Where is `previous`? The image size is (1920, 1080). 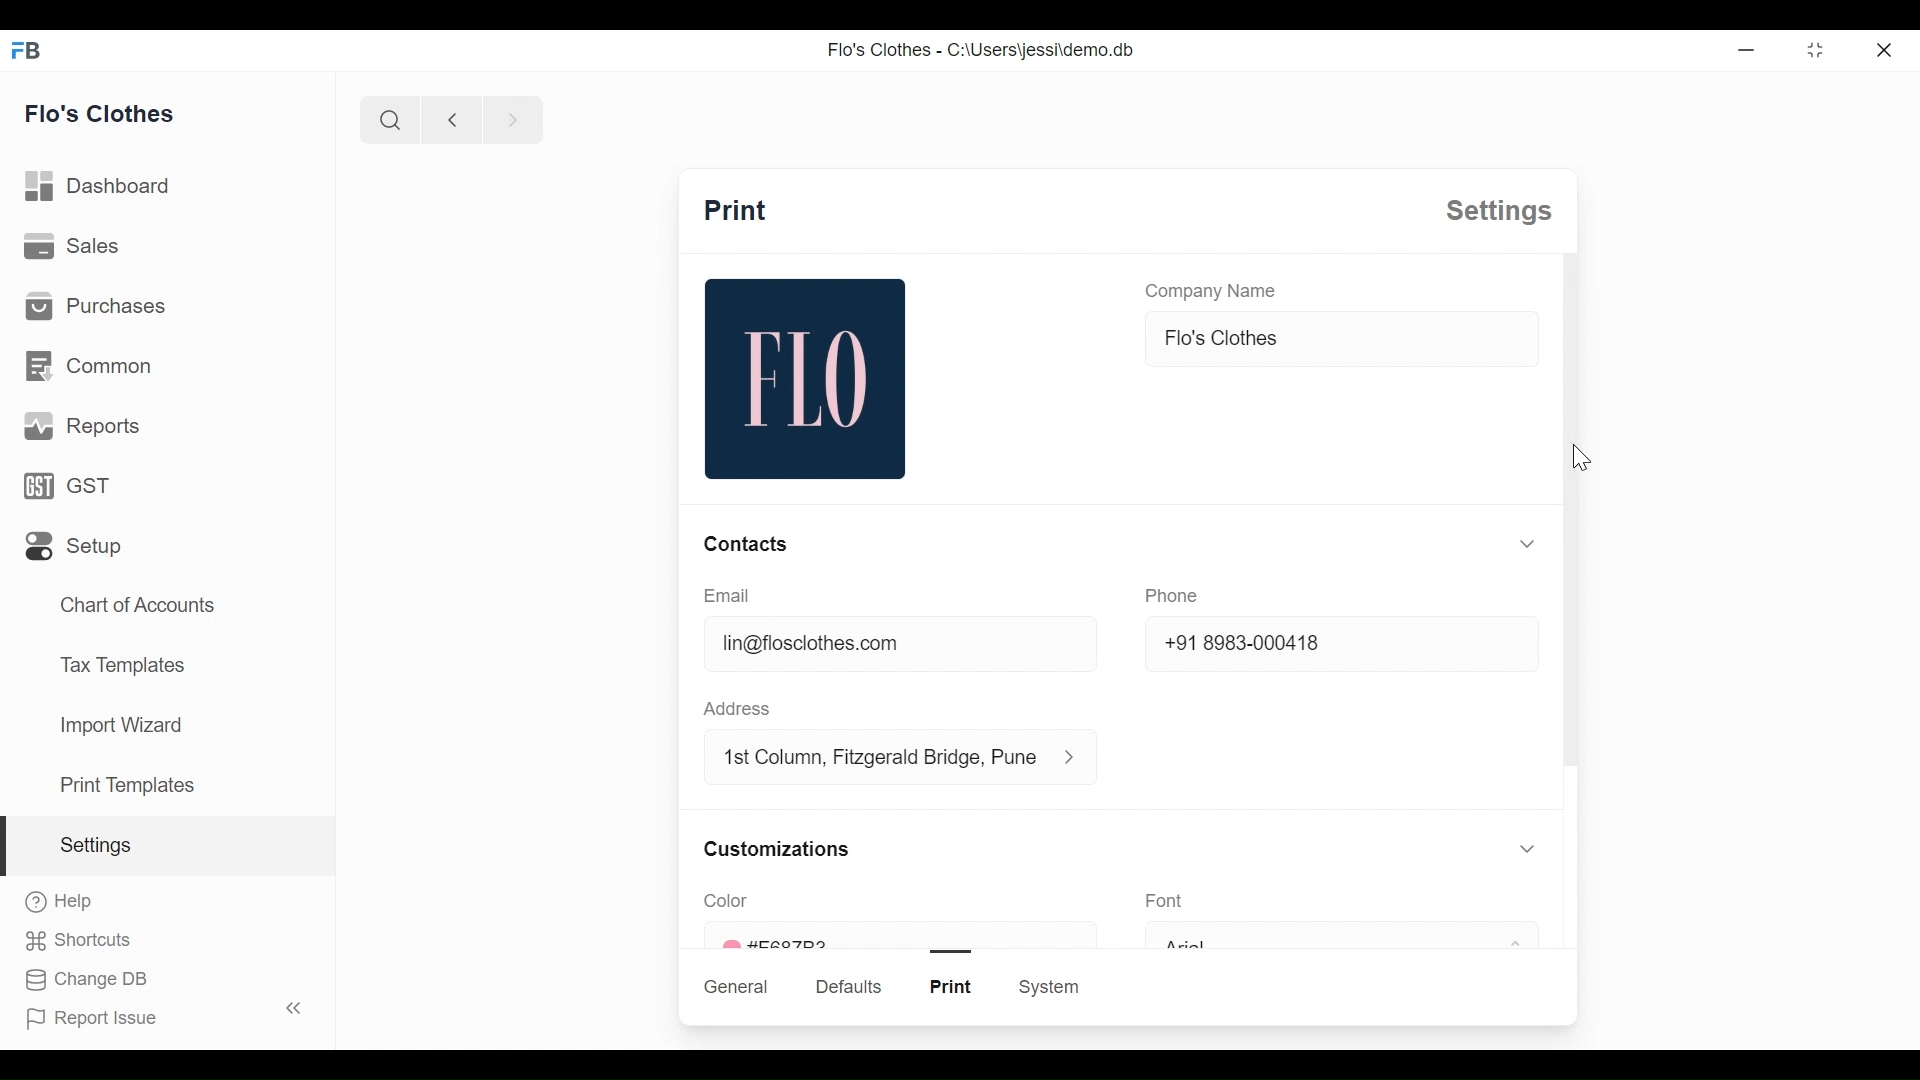 previous is located at coordinates (452, 119).